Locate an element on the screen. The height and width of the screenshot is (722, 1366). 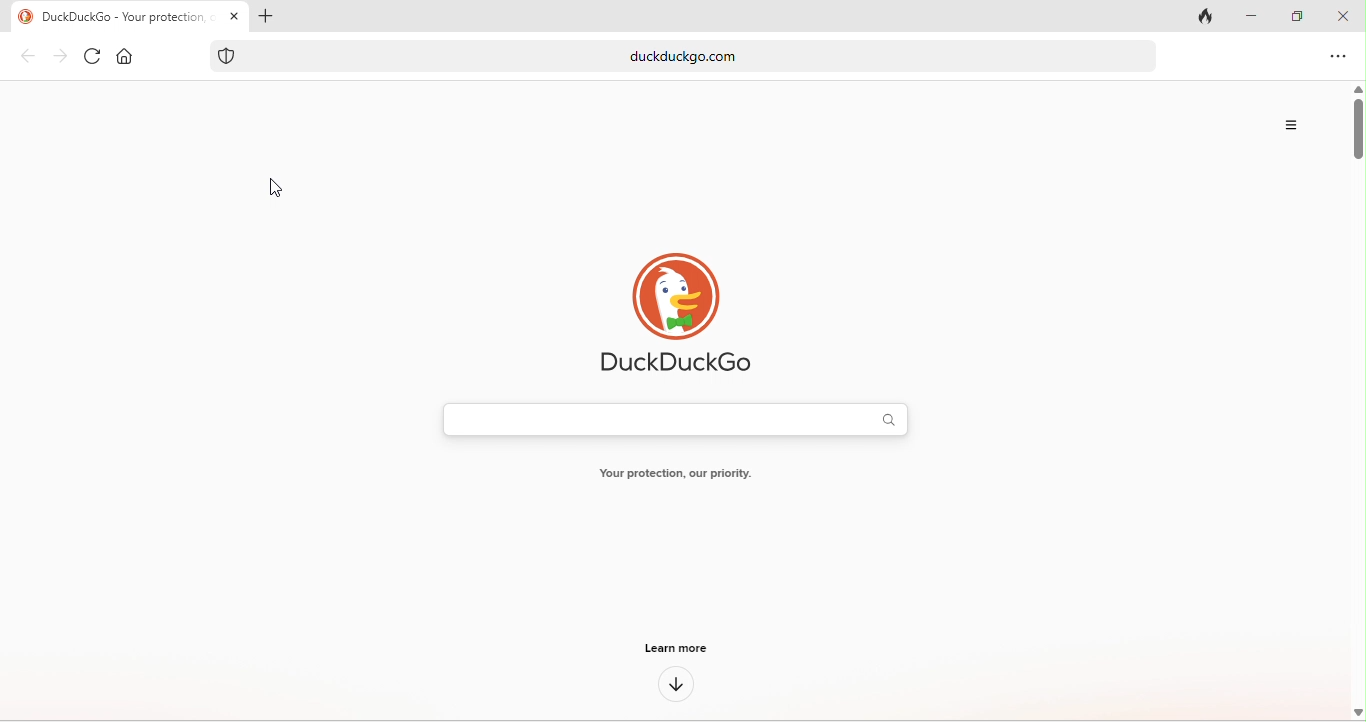
forward is located at coordinates (59, 57).